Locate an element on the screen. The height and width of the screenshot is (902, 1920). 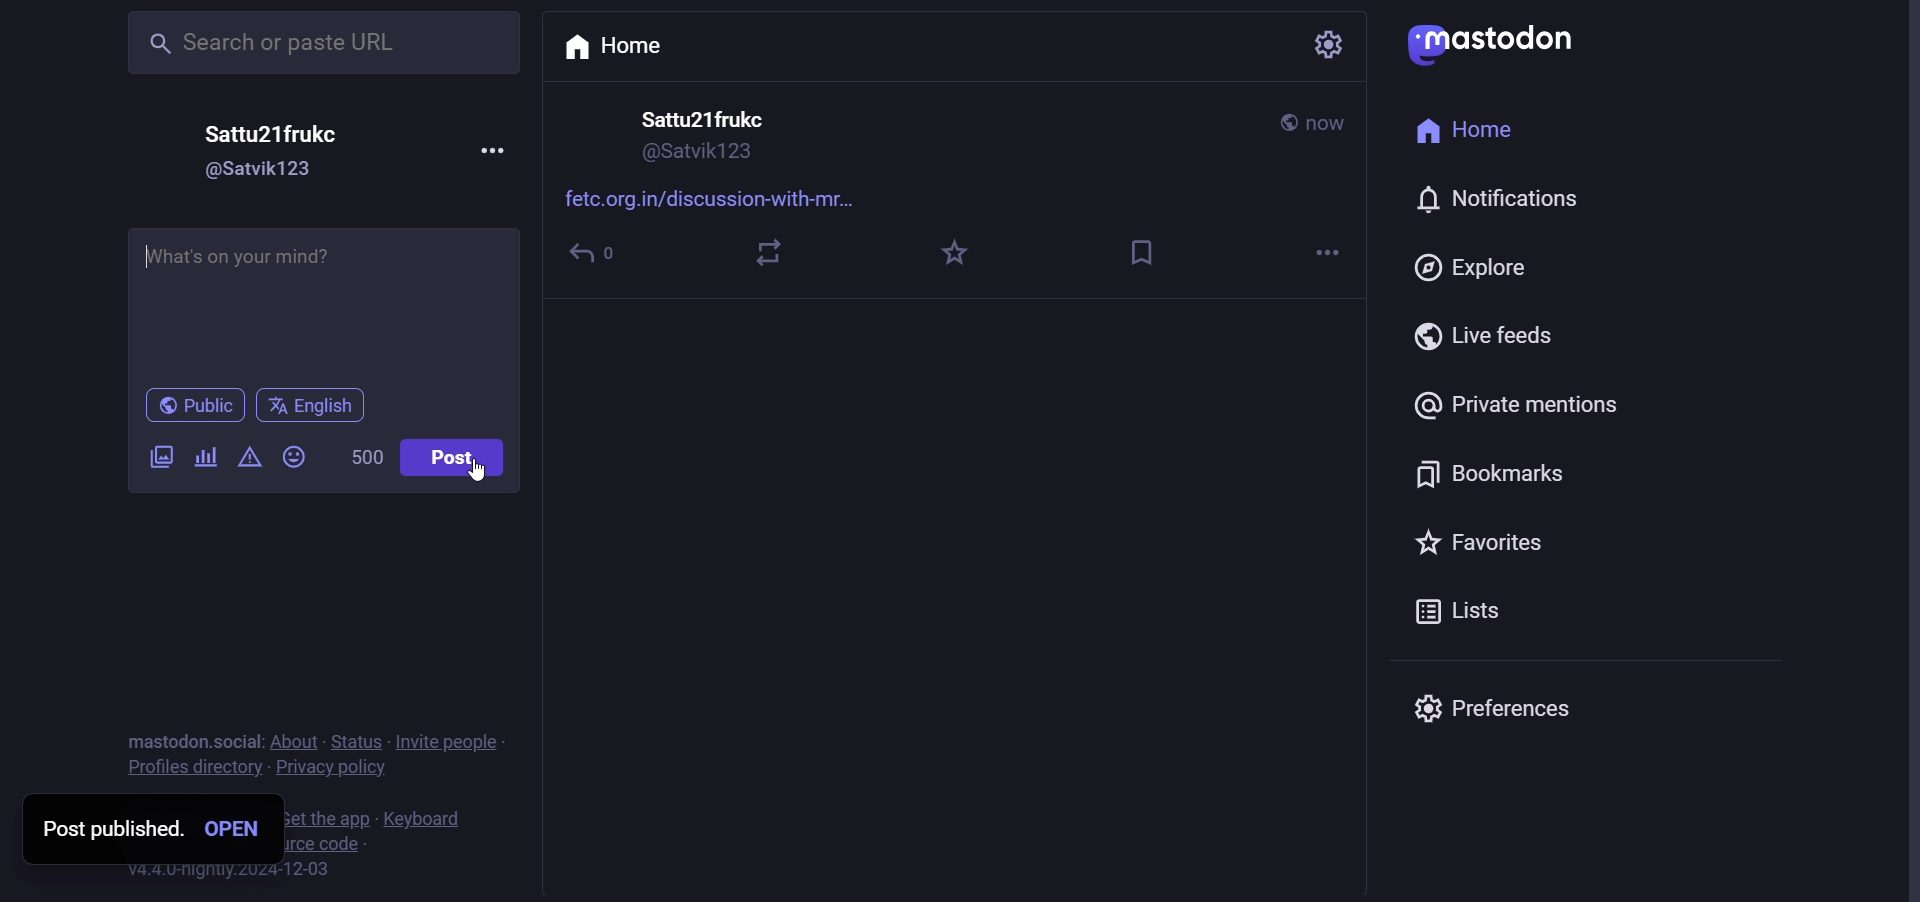
keyboard is located at coordinates (417, 820).